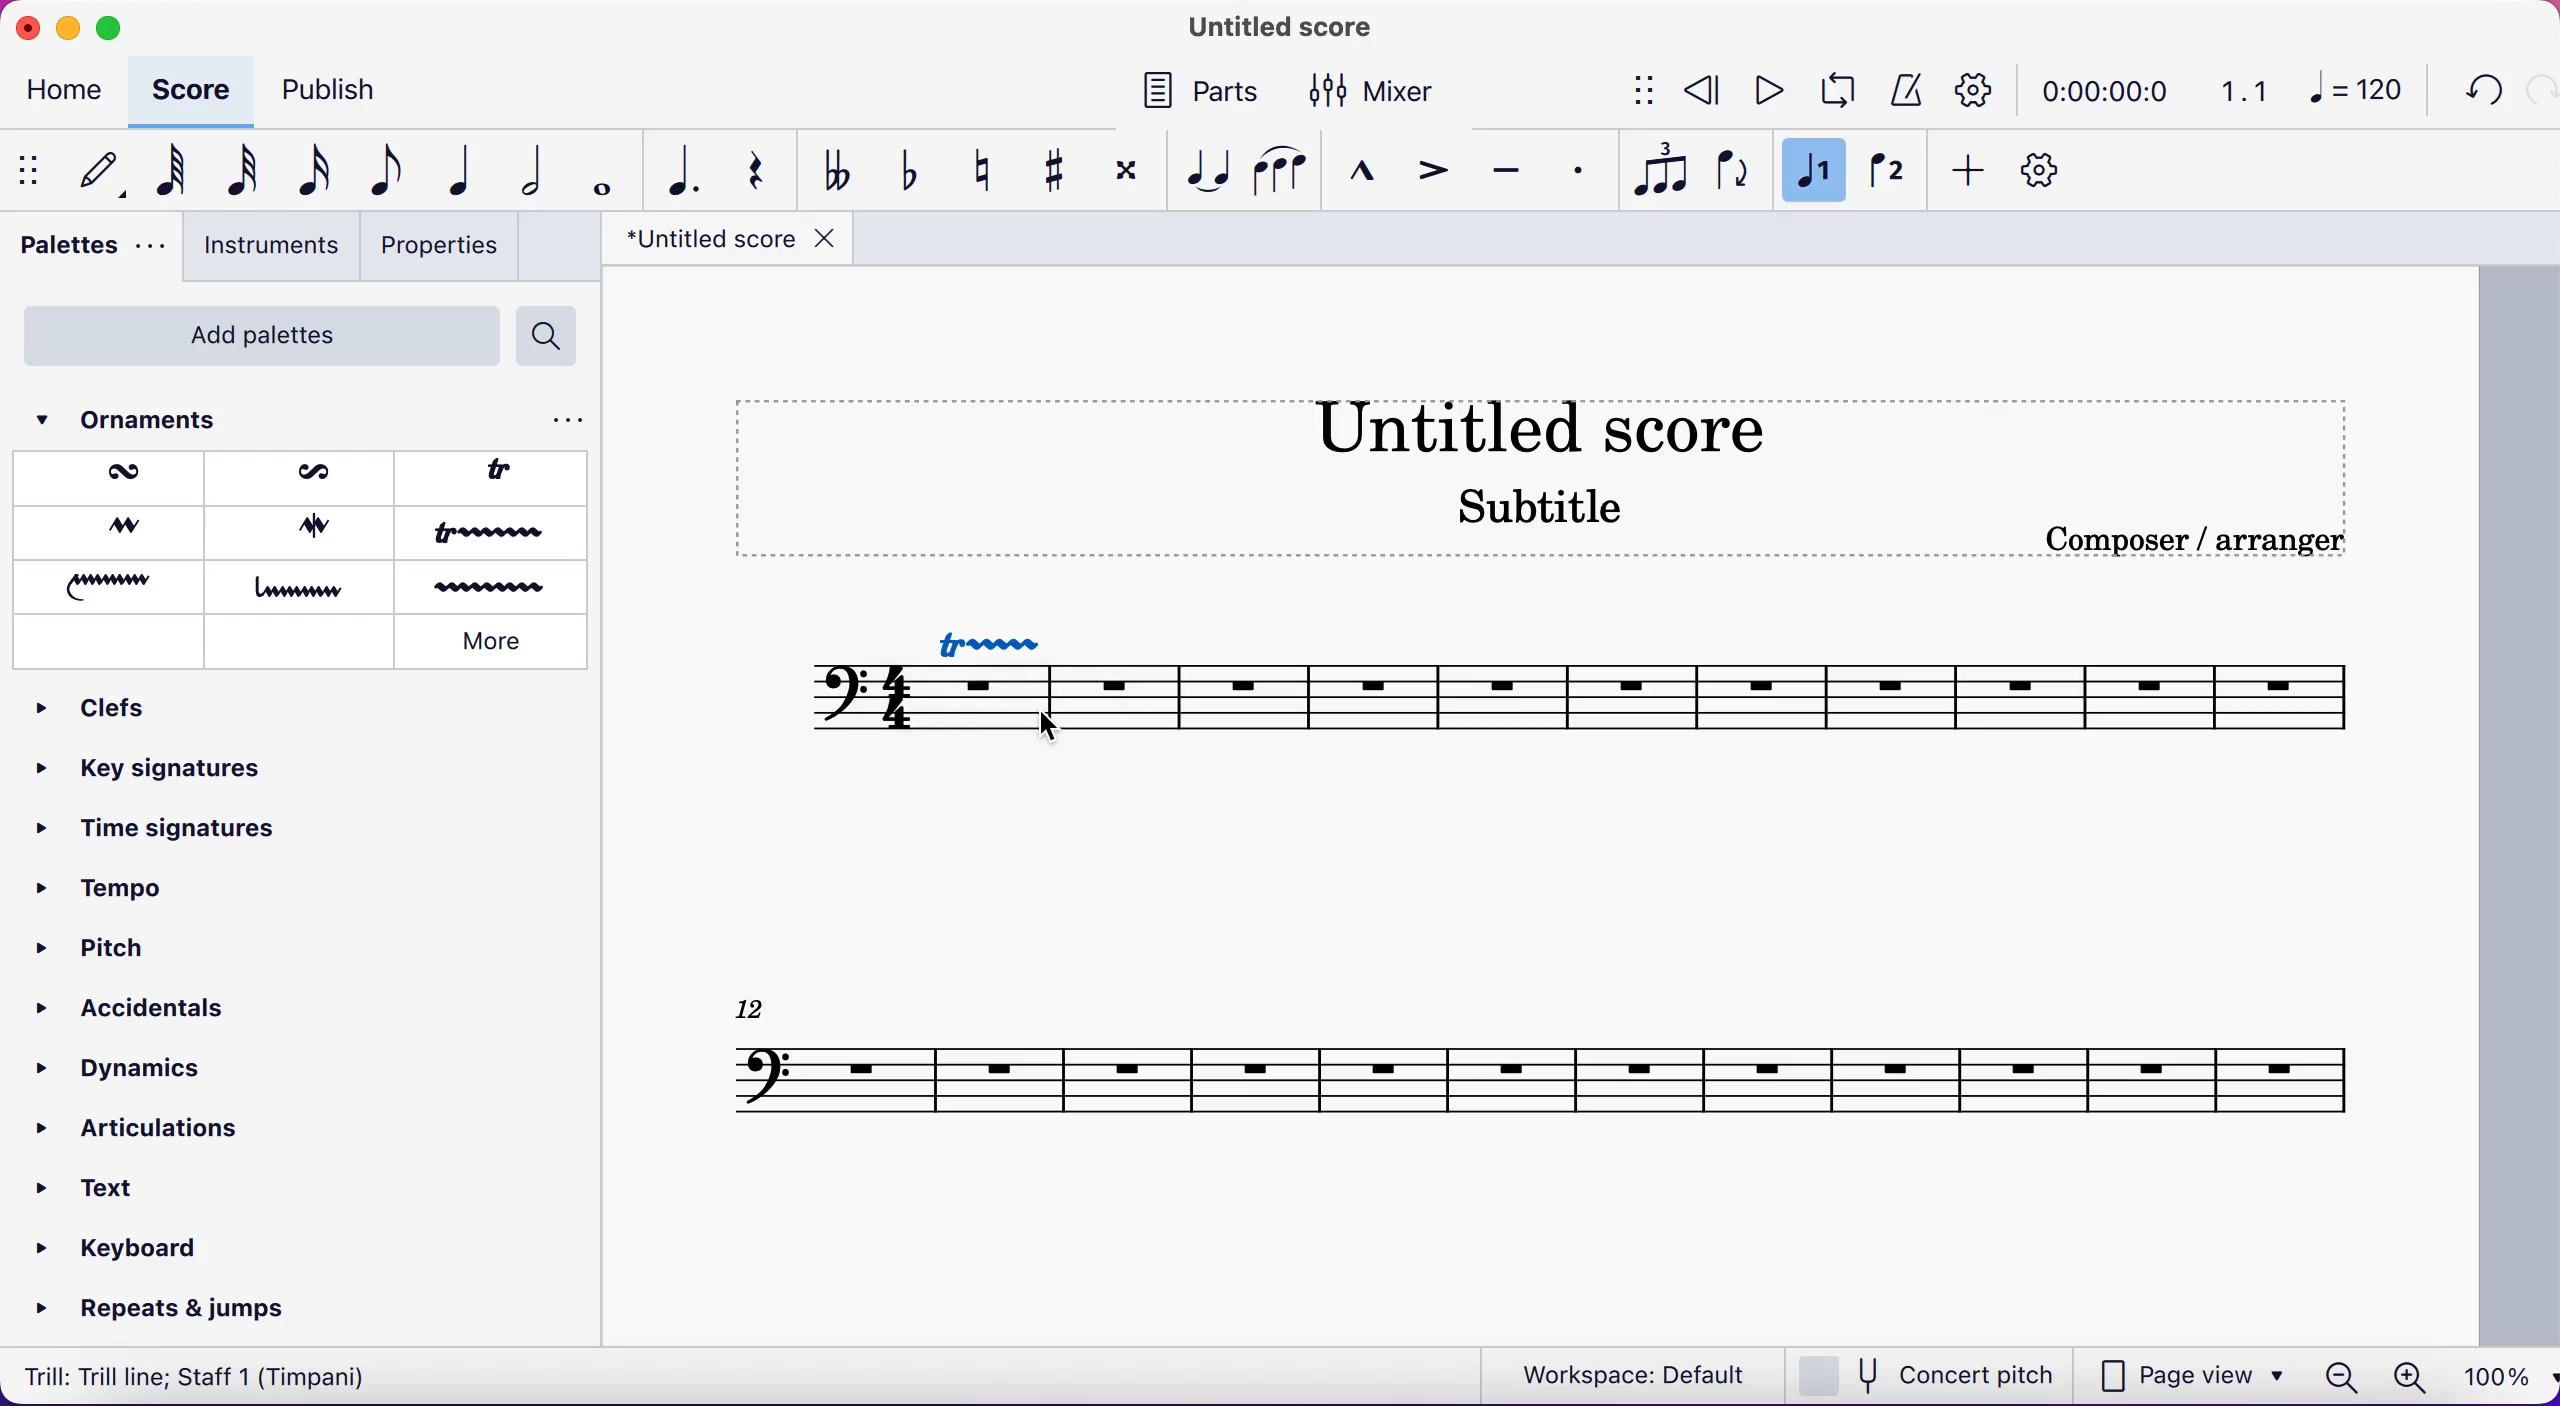  I want to click on 16th note, so click(309, 174).